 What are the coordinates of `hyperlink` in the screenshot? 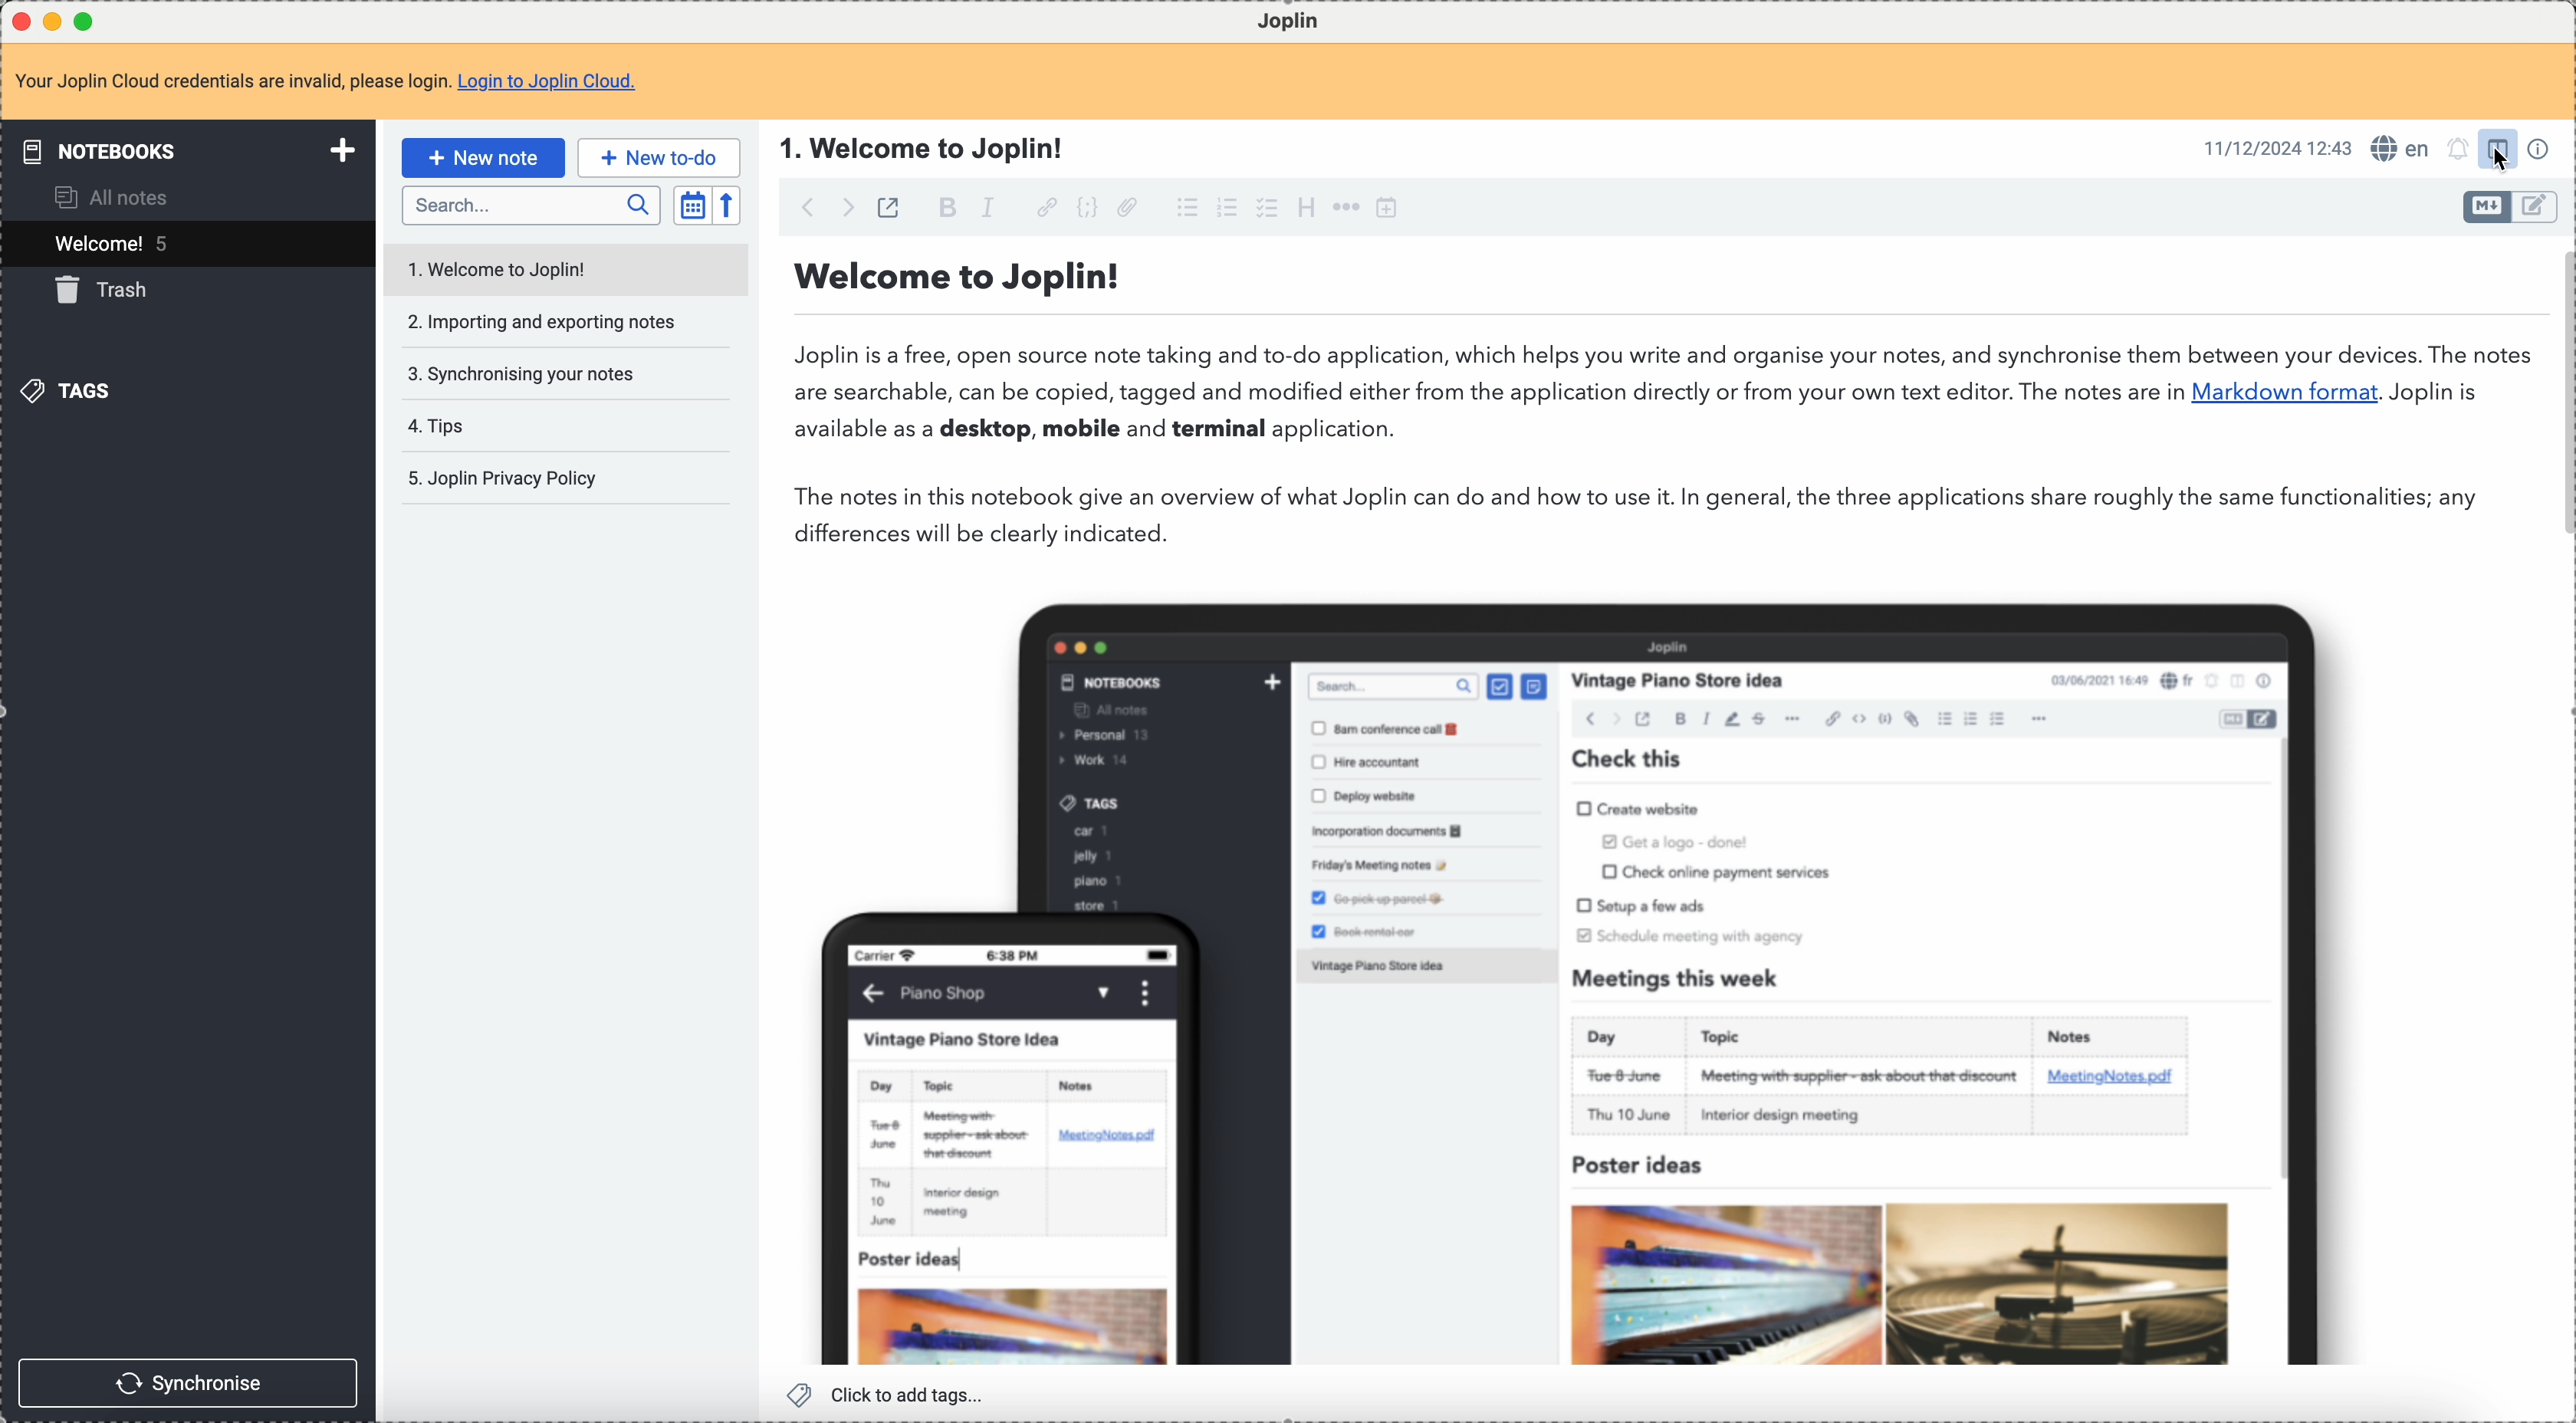 It's located at (1048, 206).